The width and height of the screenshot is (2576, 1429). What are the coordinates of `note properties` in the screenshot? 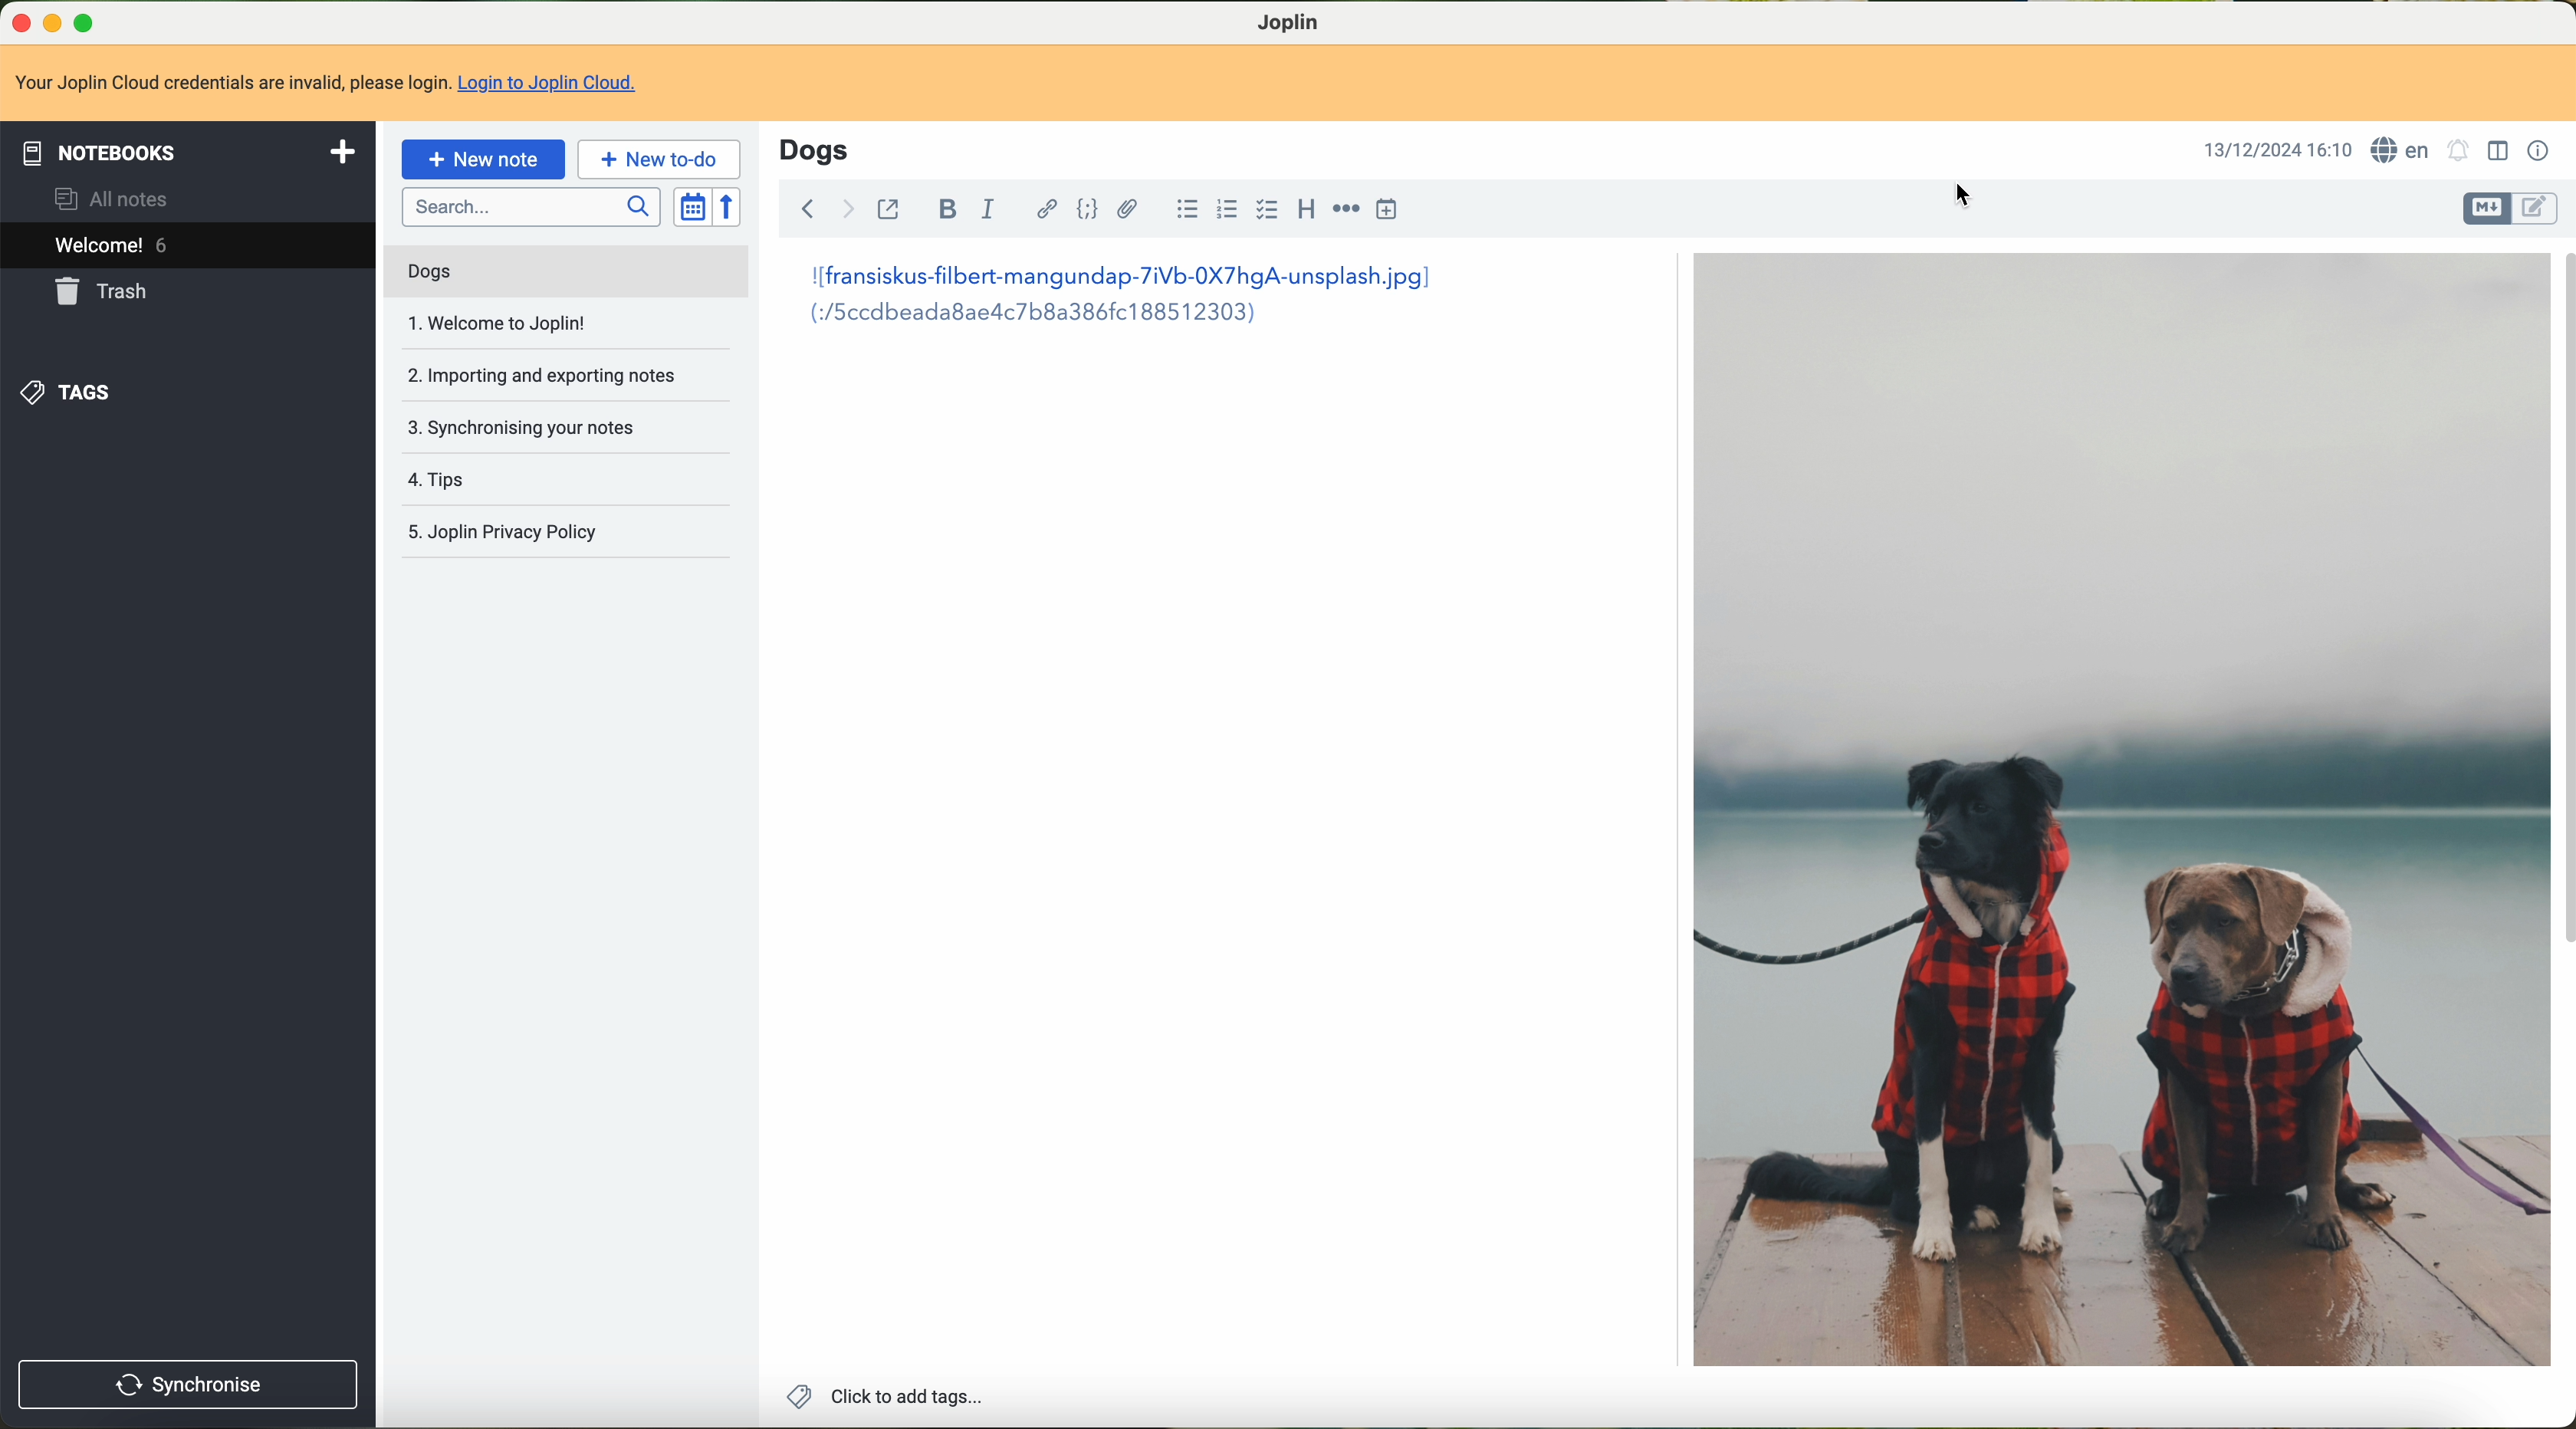 It's located at (2537, 150).